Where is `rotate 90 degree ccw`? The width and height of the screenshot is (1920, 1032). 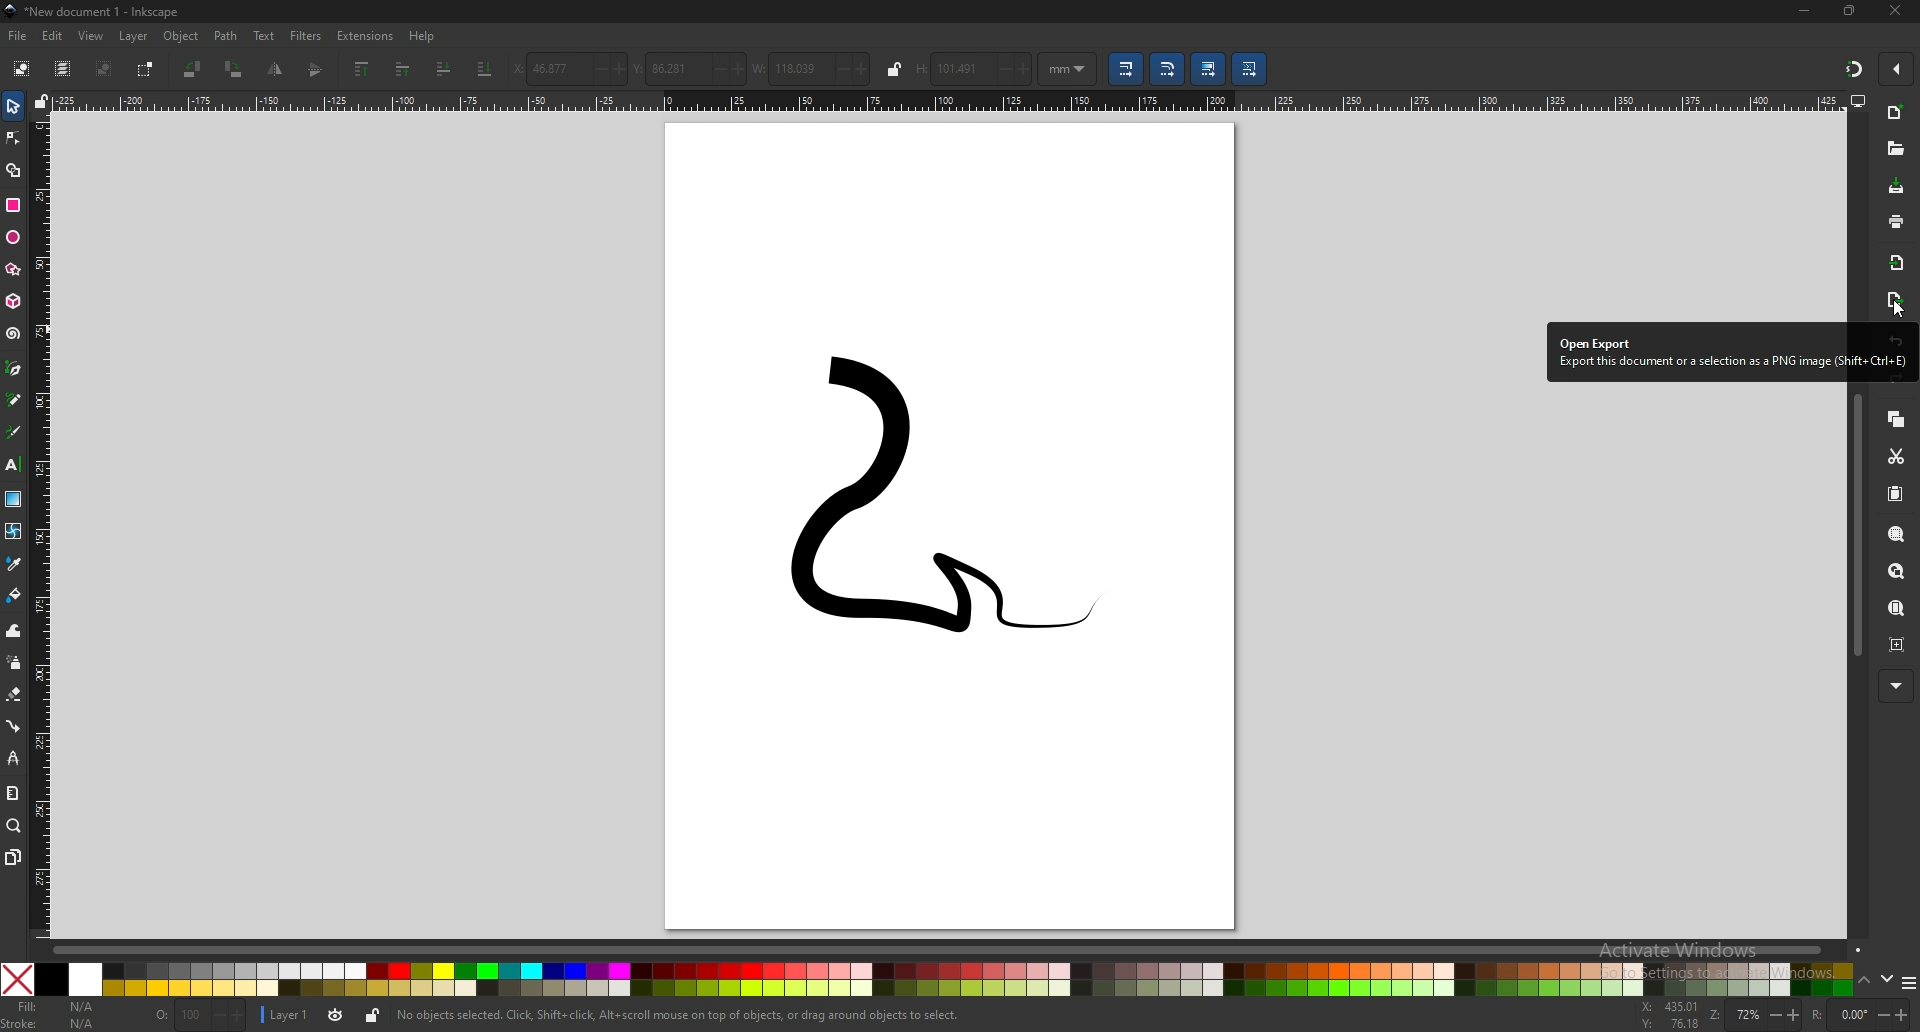
rotate 90 degree ccw is located at coordinates (193, 69).